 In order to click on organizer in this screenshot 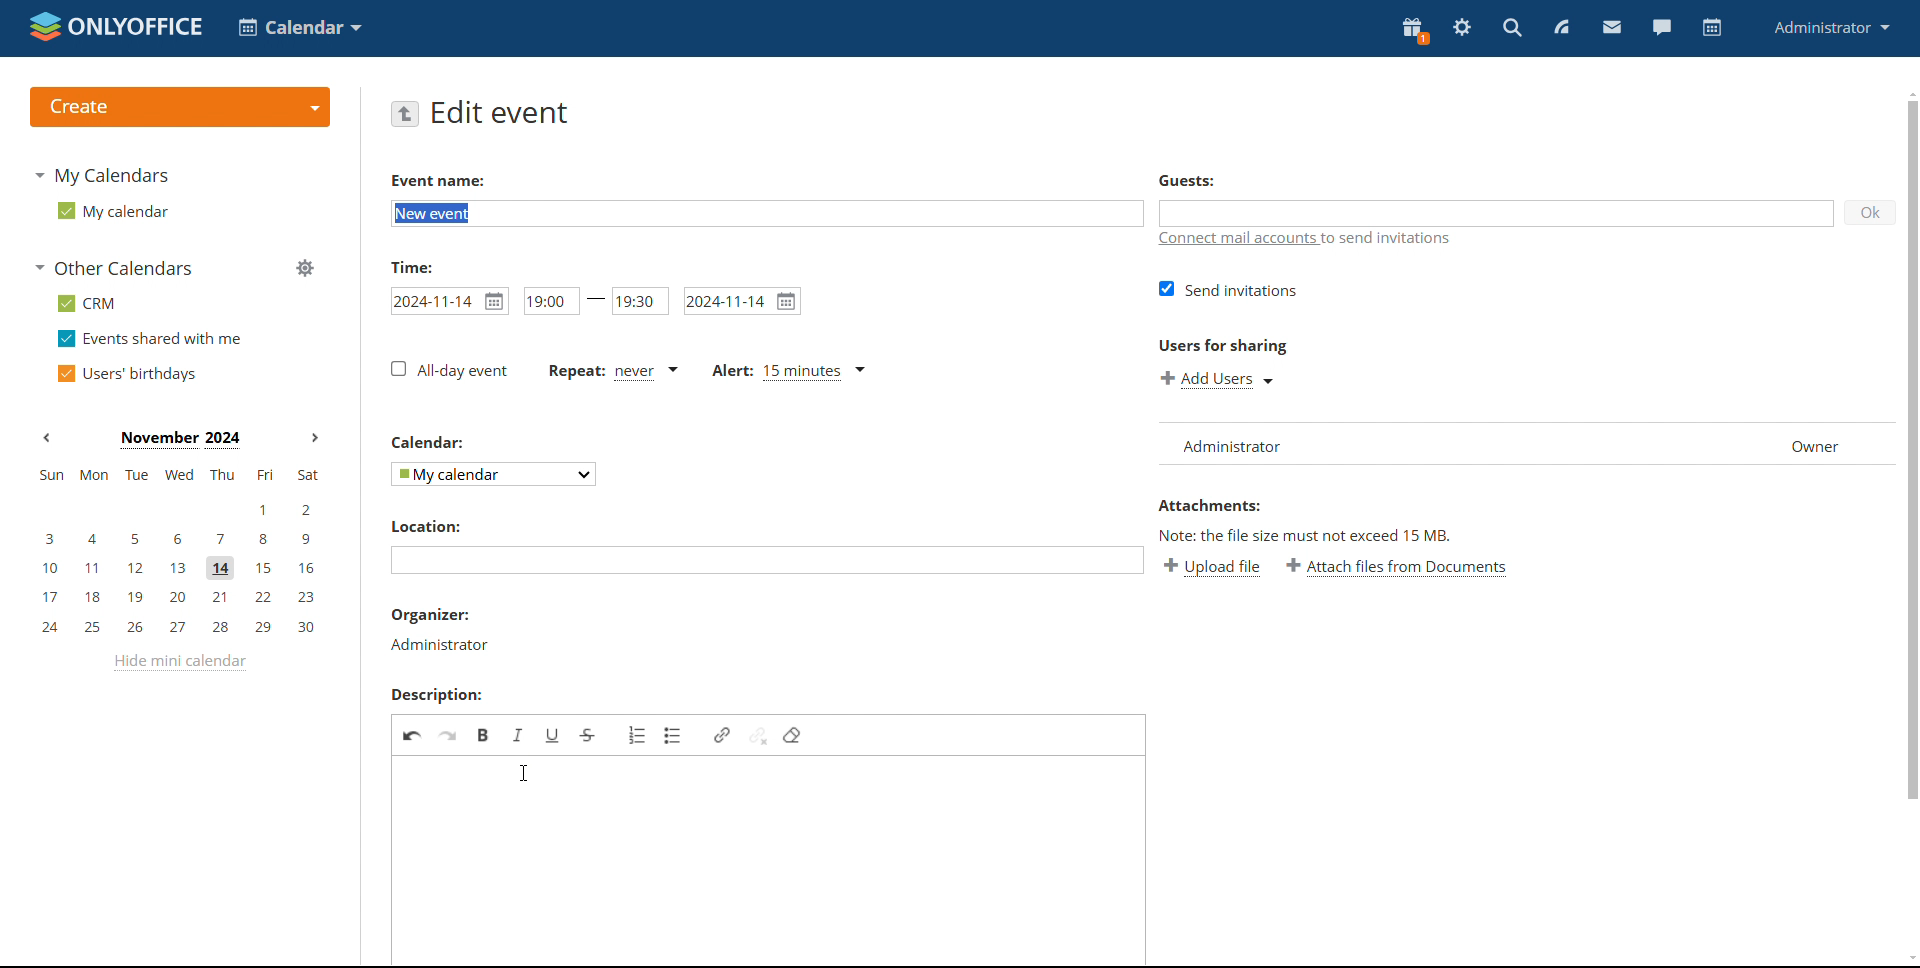, I will do `click(431, 615)`.